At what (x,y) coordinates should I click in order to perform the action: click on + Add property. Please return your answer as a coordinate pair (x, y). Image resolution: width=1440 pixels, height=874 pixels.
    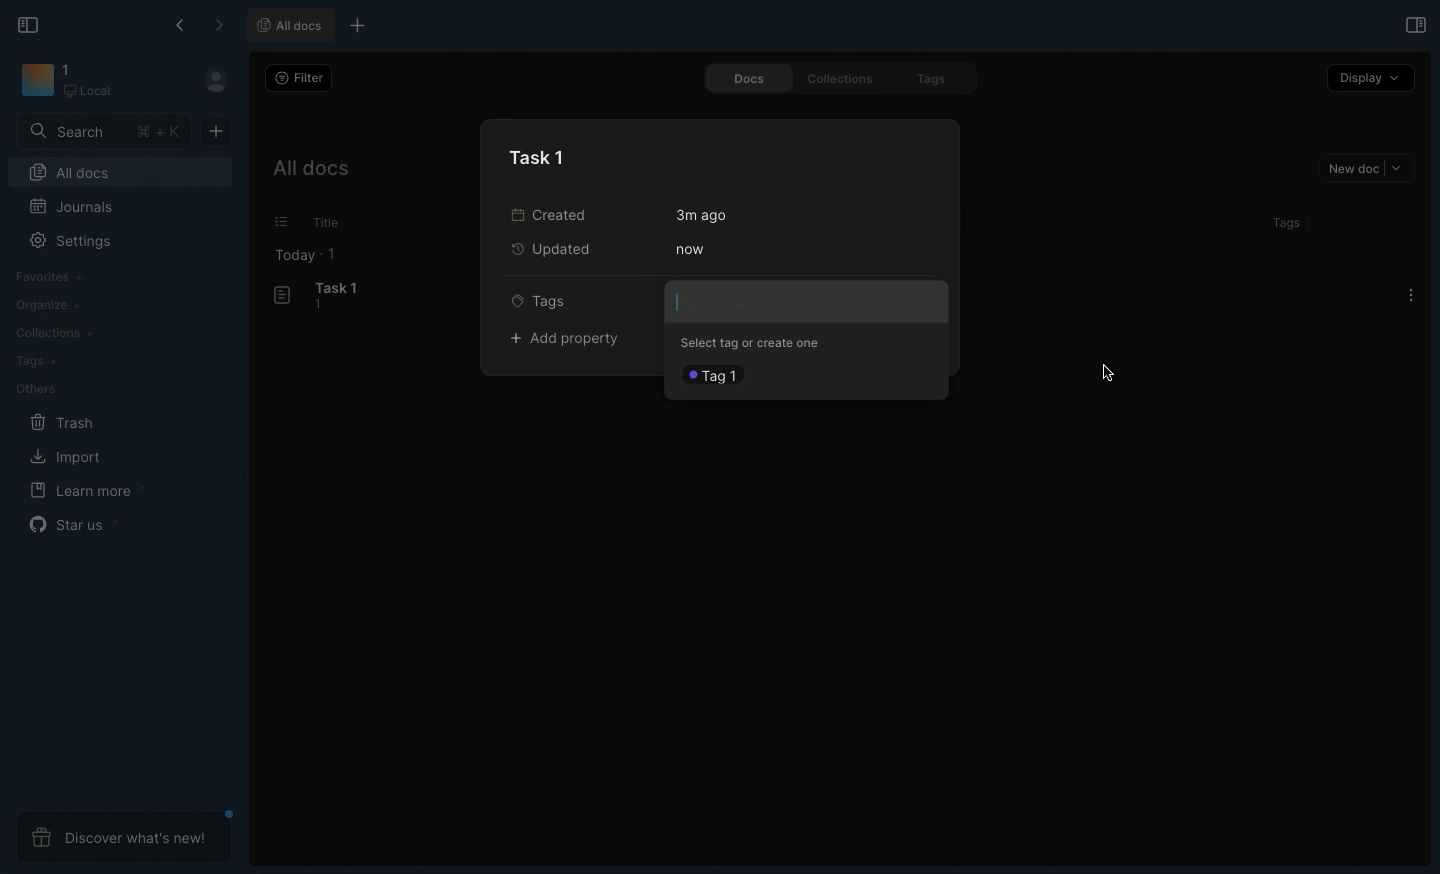
    Looking at the image, I should click on (573, 340).